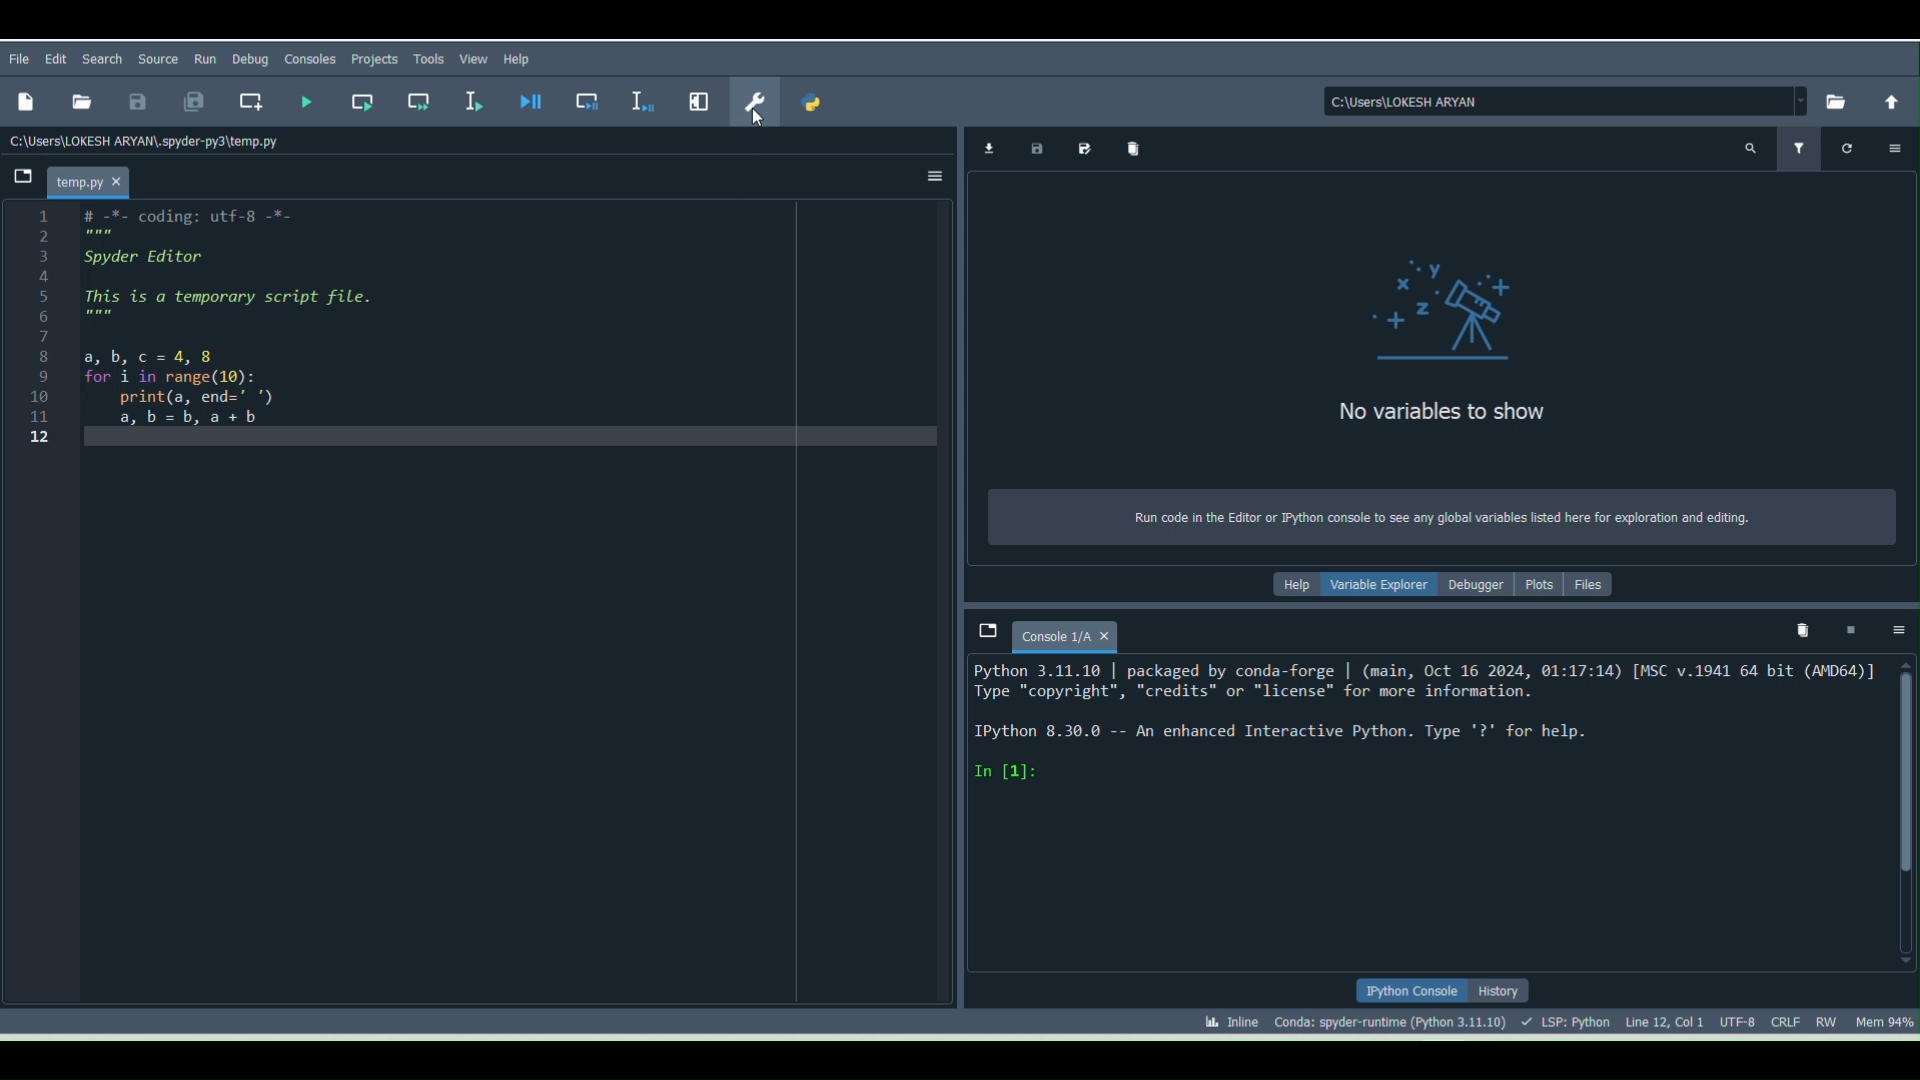  Describe the element at coordinates (20, 181) in the screenshot. I see `Browse tabs` at that location.